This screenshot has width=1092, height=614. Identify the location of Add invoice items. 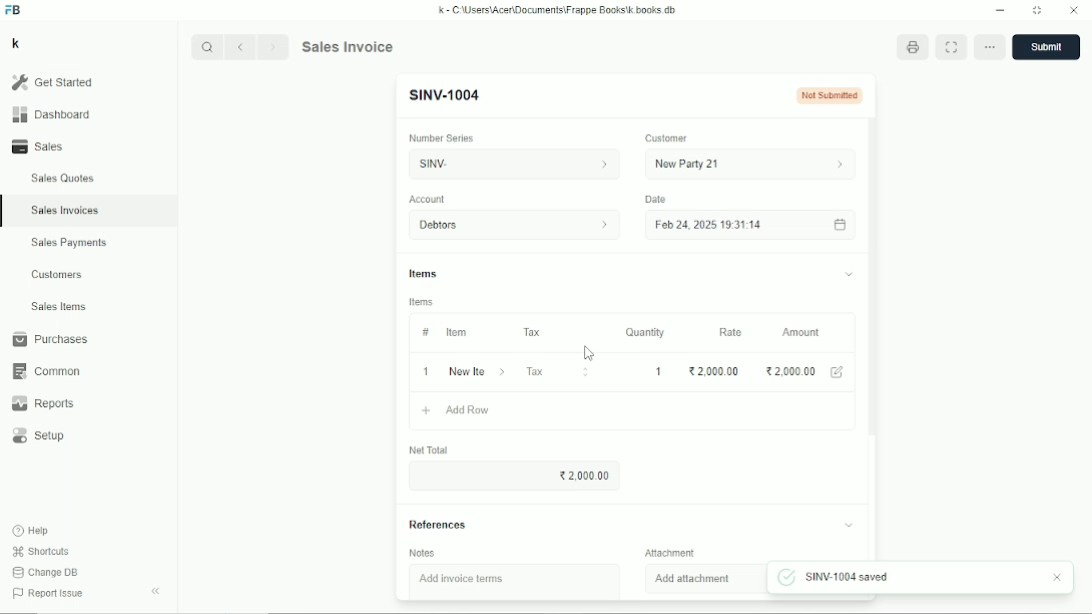
(459, 578).